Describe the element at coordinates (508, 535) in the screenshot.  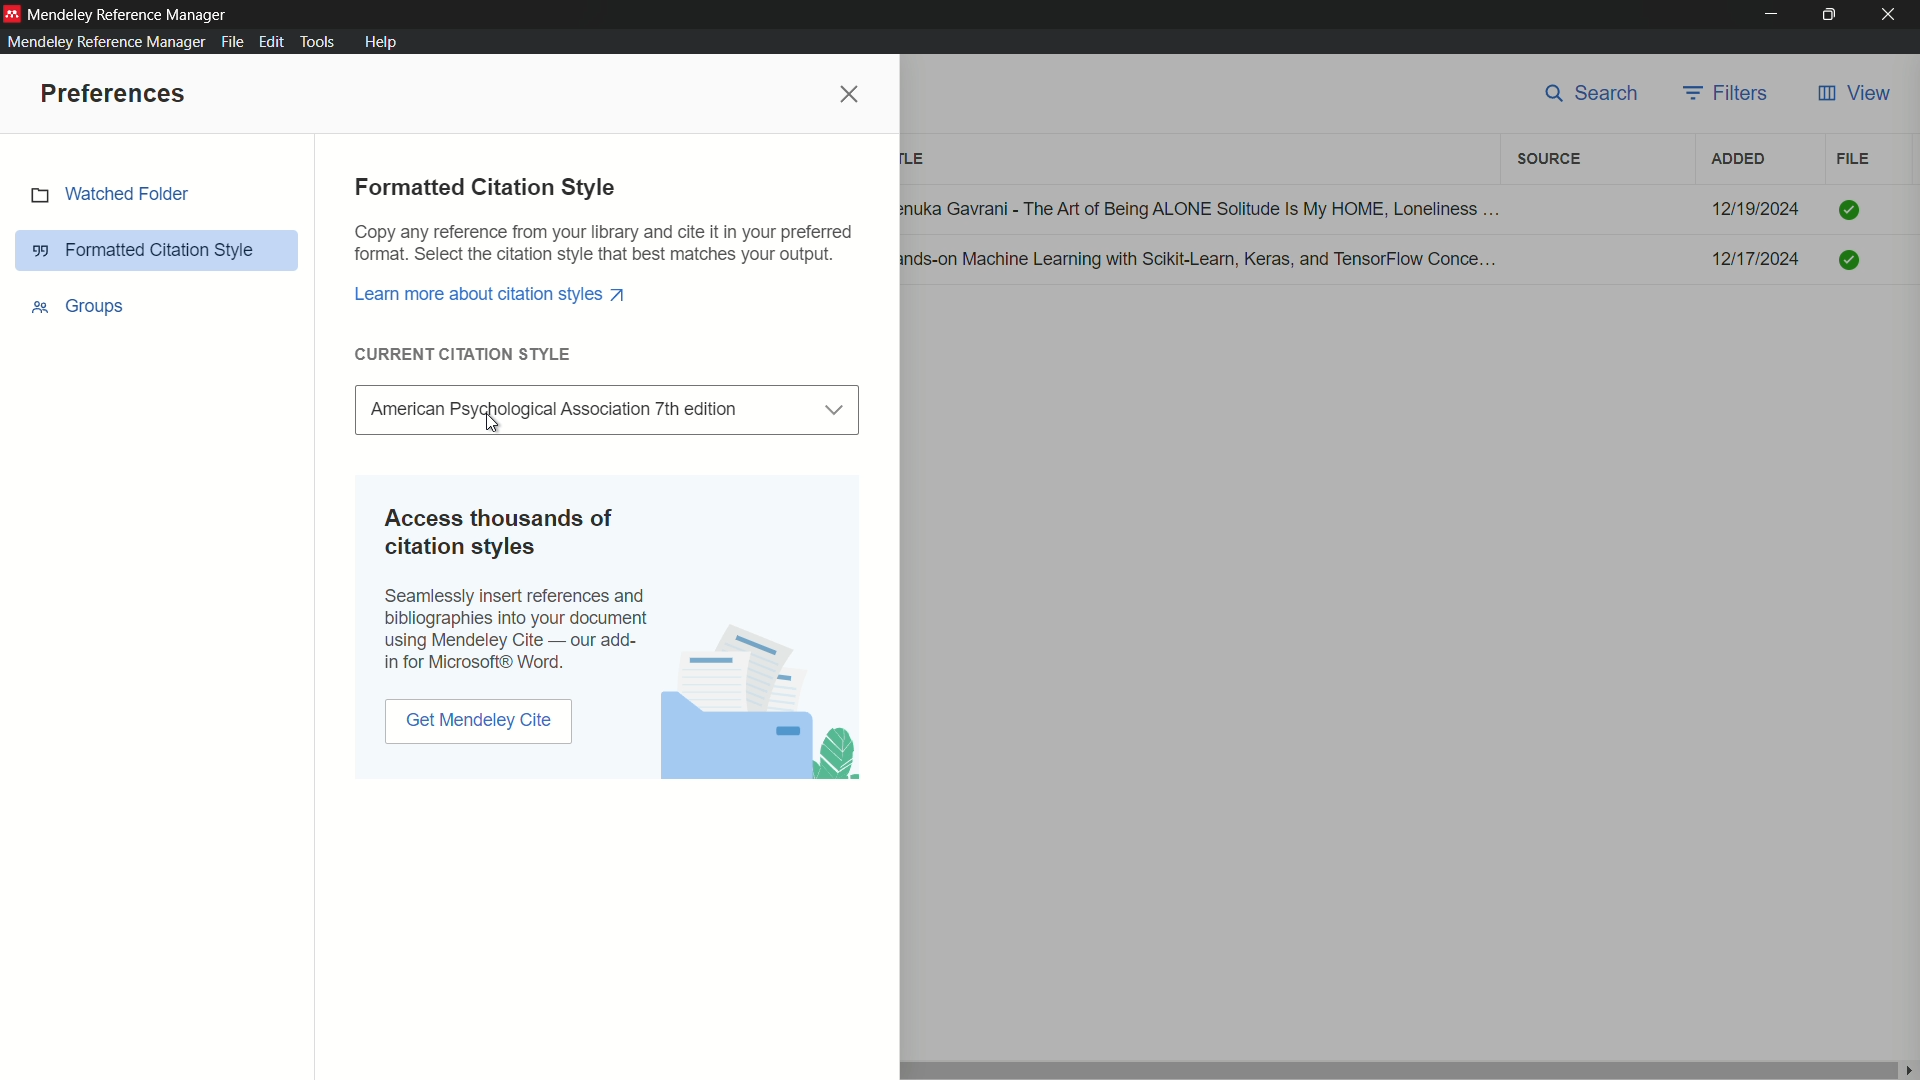
I see `Access thousands of citation styles ` at that location.